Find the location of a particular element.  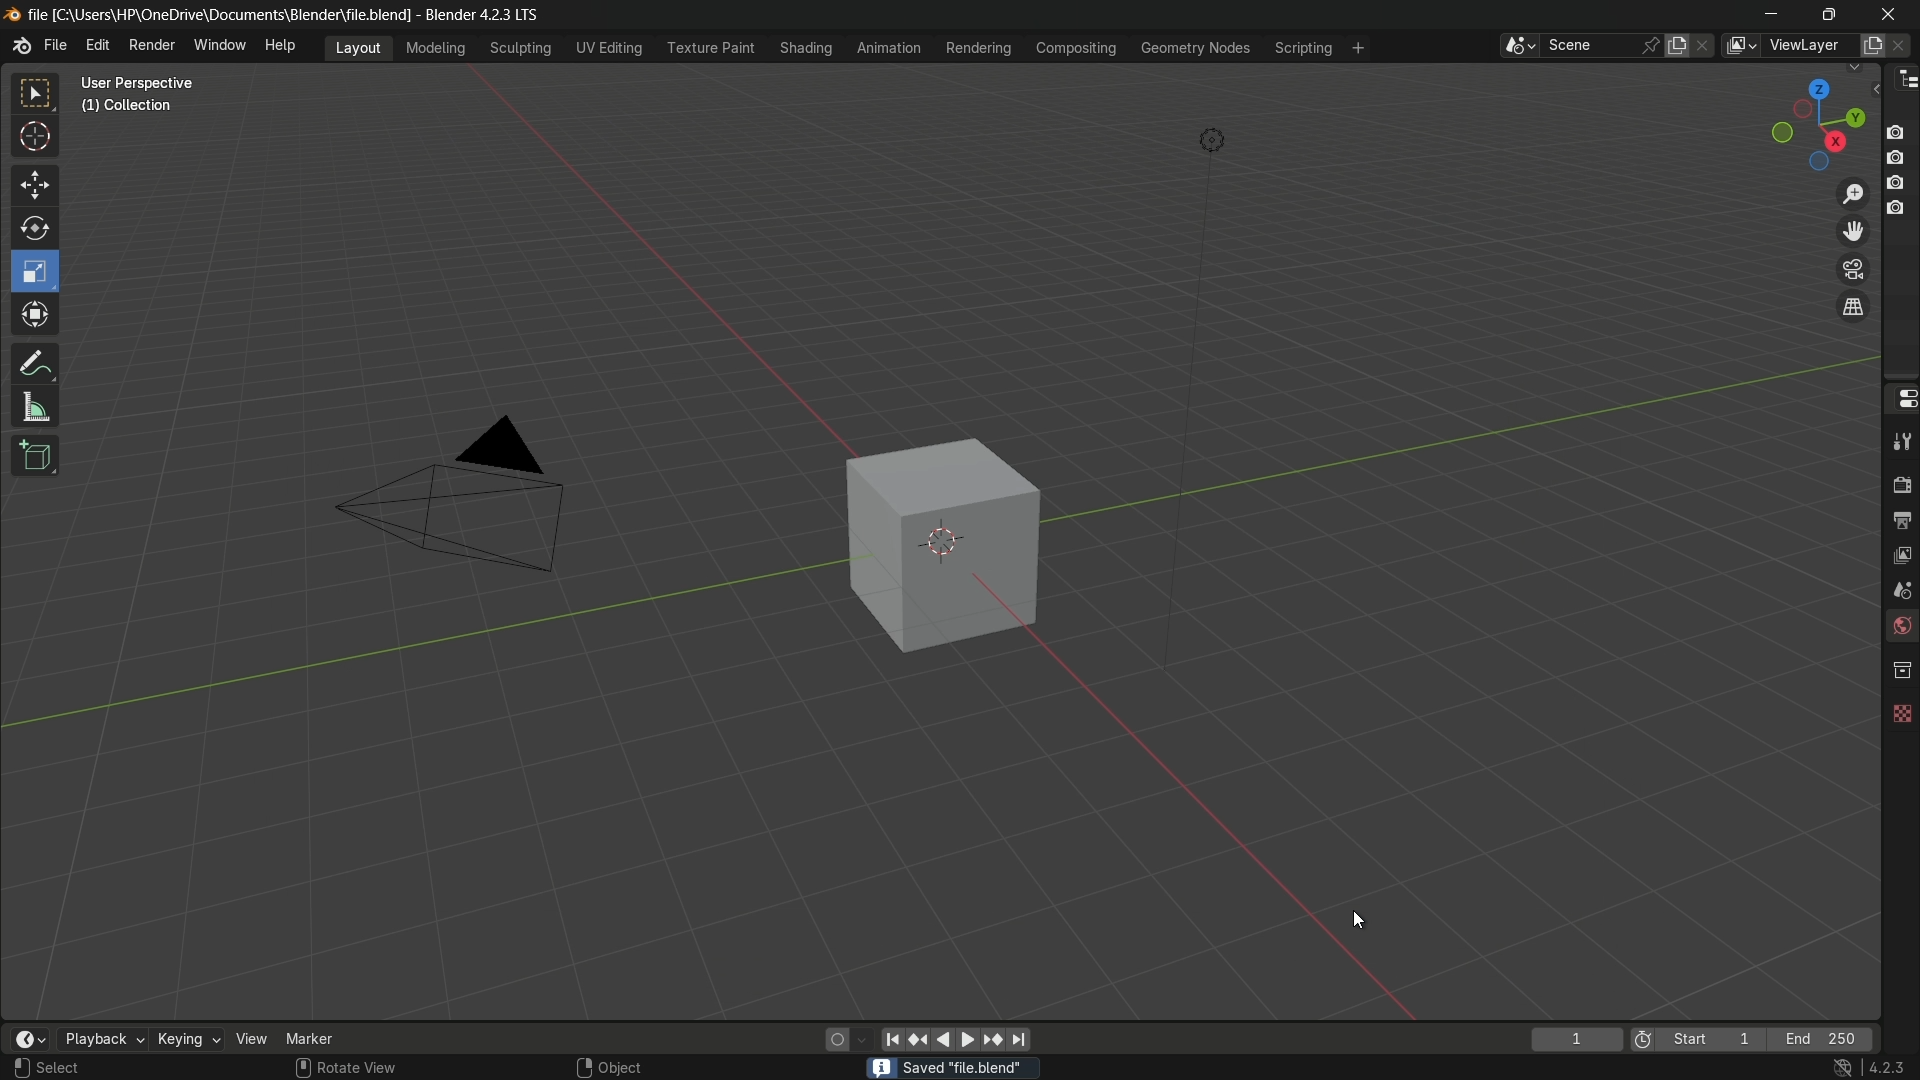

animation menu is located at coordinates (889, 47).